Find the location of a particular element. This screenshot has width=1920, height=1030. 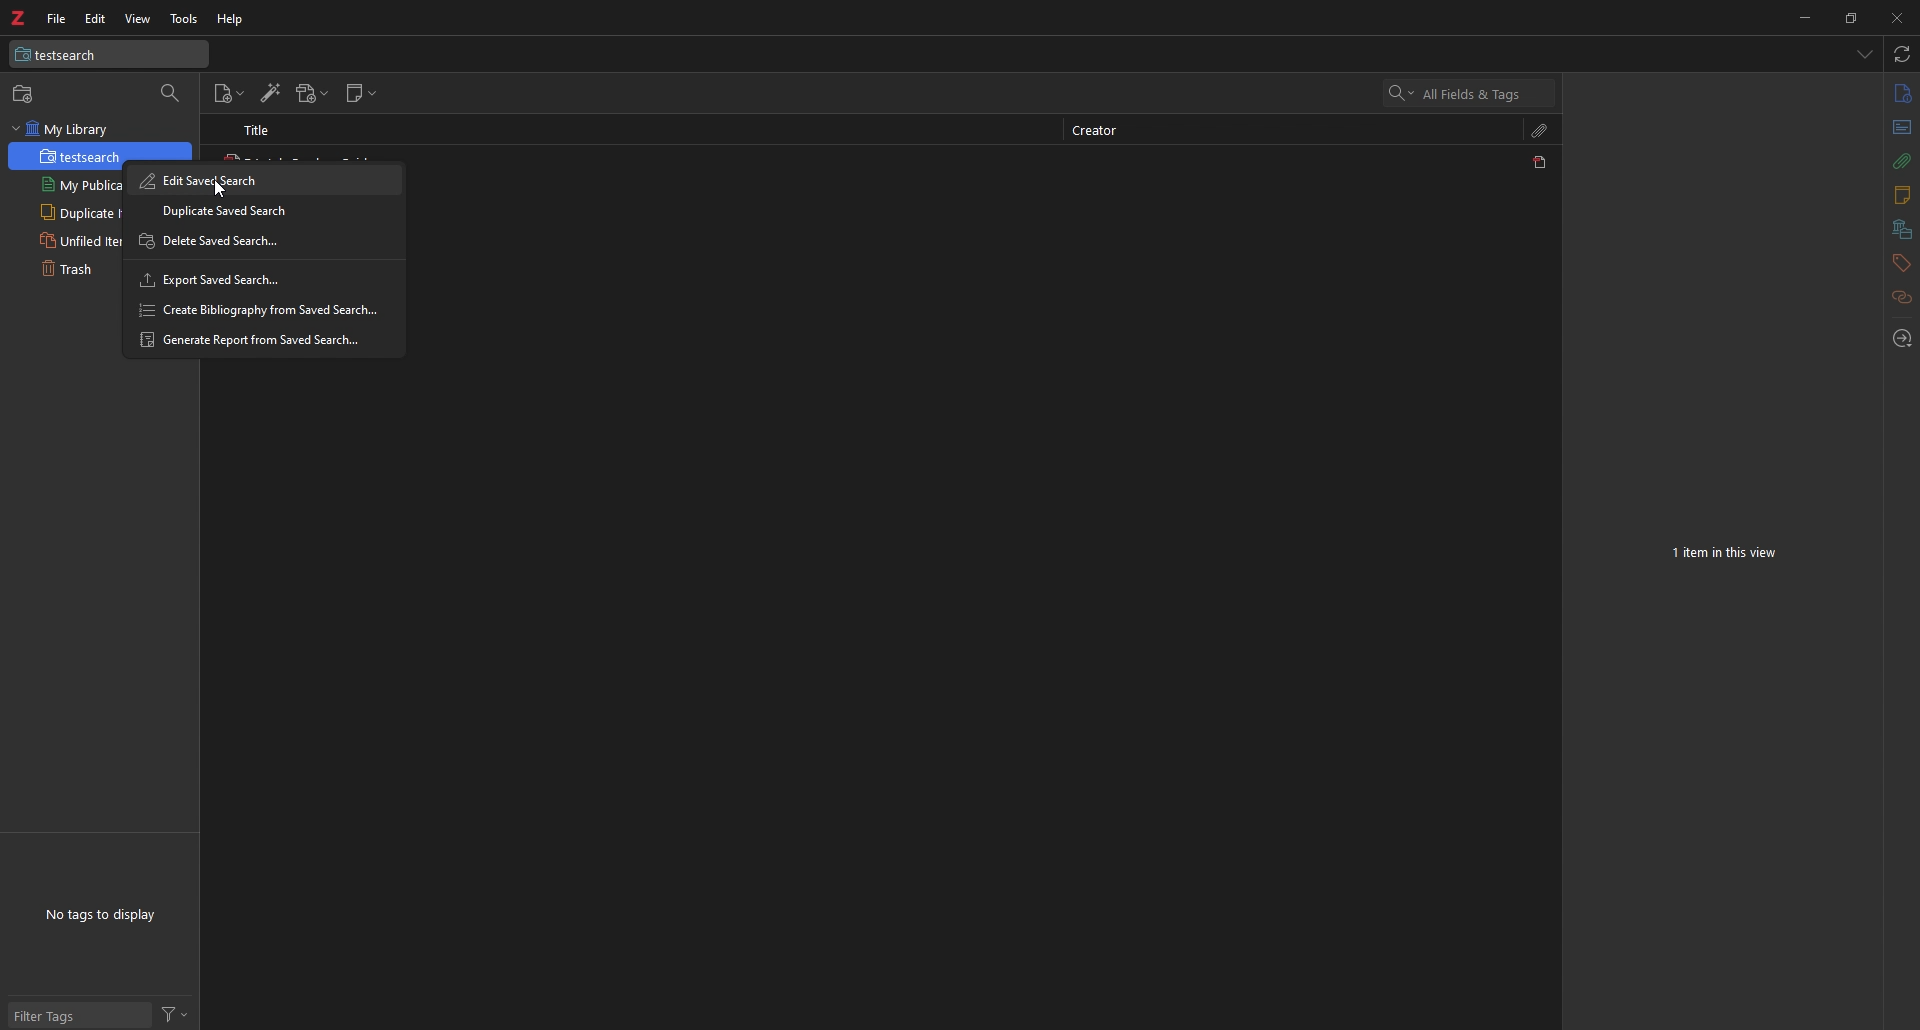

attachment is located at coordinates (1541, 130).